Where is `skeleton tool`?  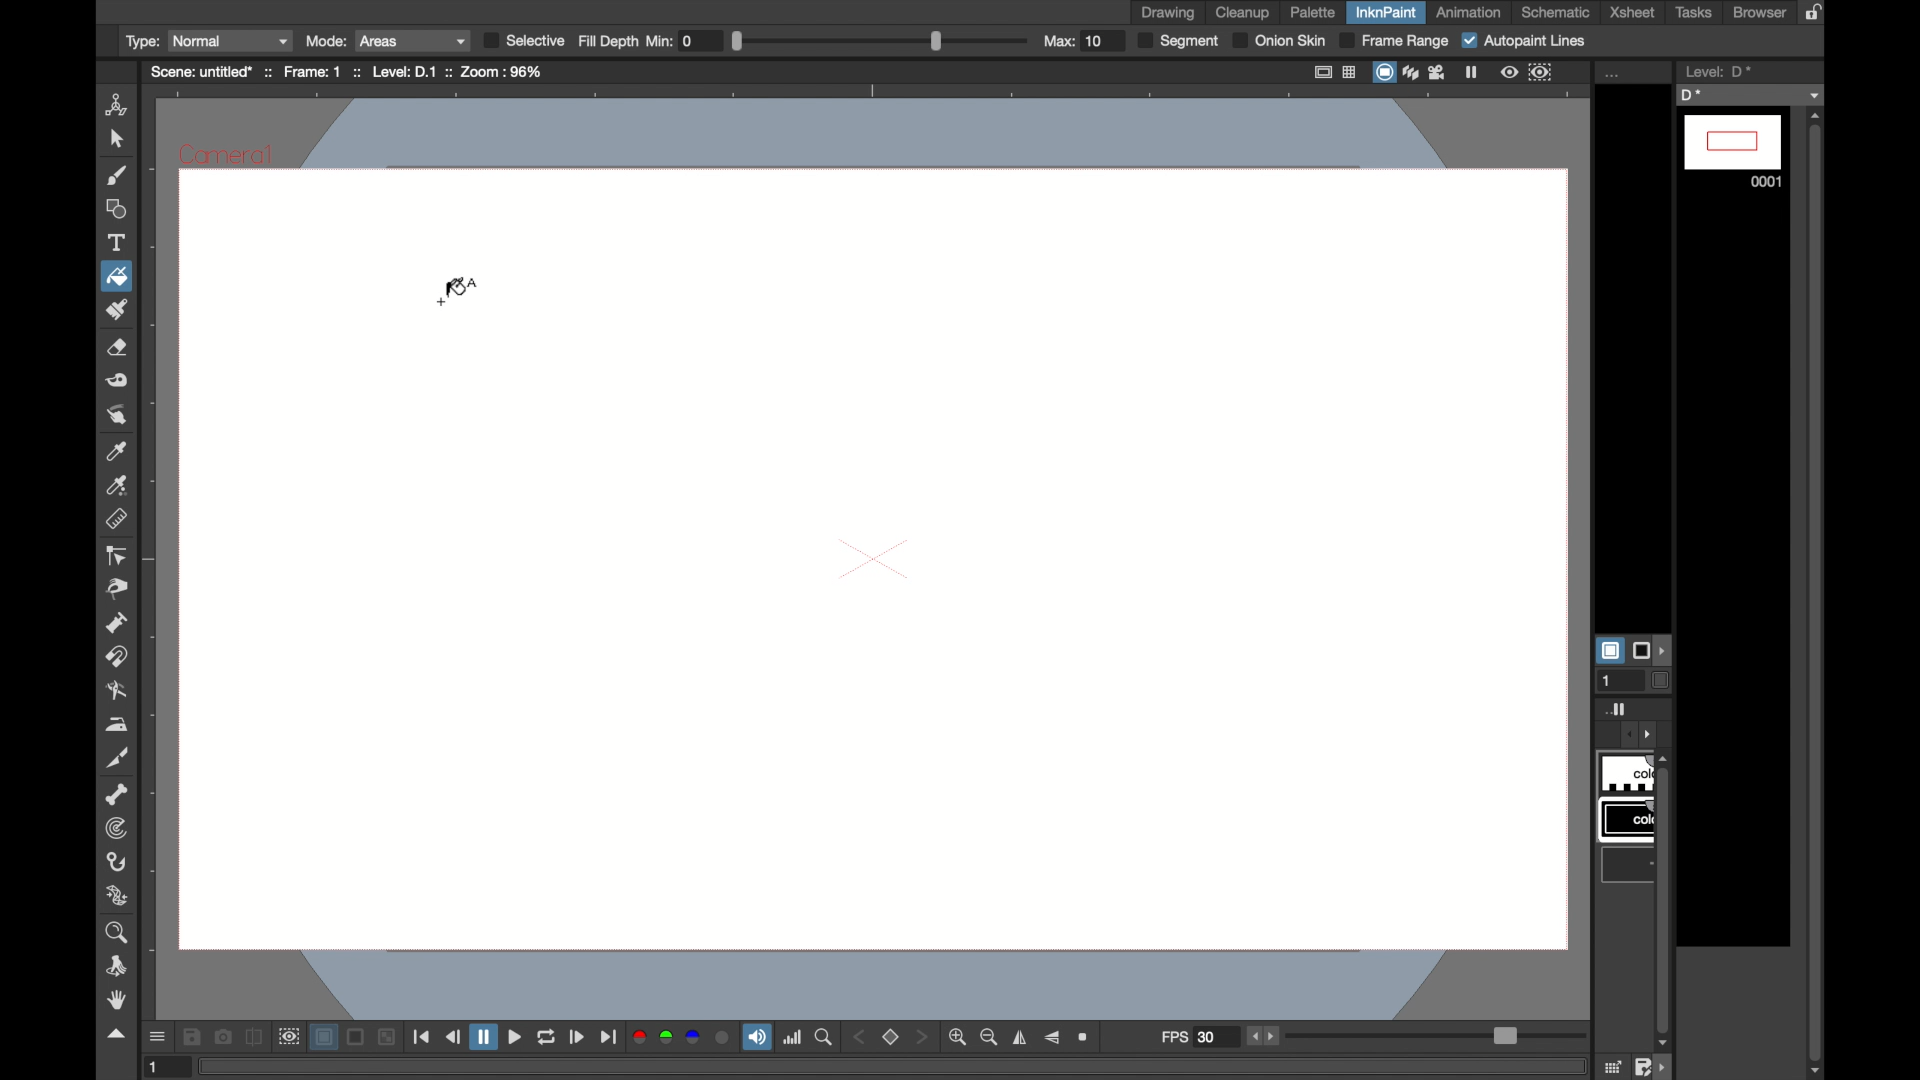 skeleton tool is located at coordinates (116, 795).